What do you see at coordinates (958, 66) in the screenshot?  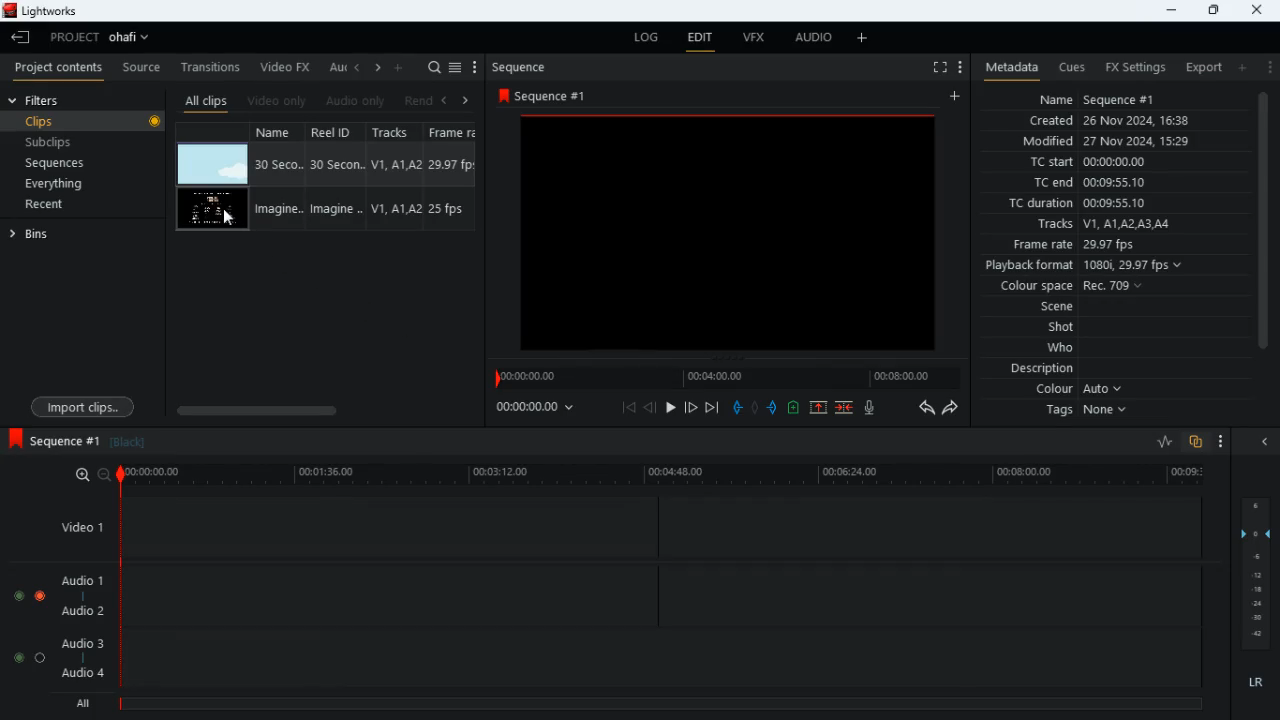 I see `more` at bounding box center [958, 66].